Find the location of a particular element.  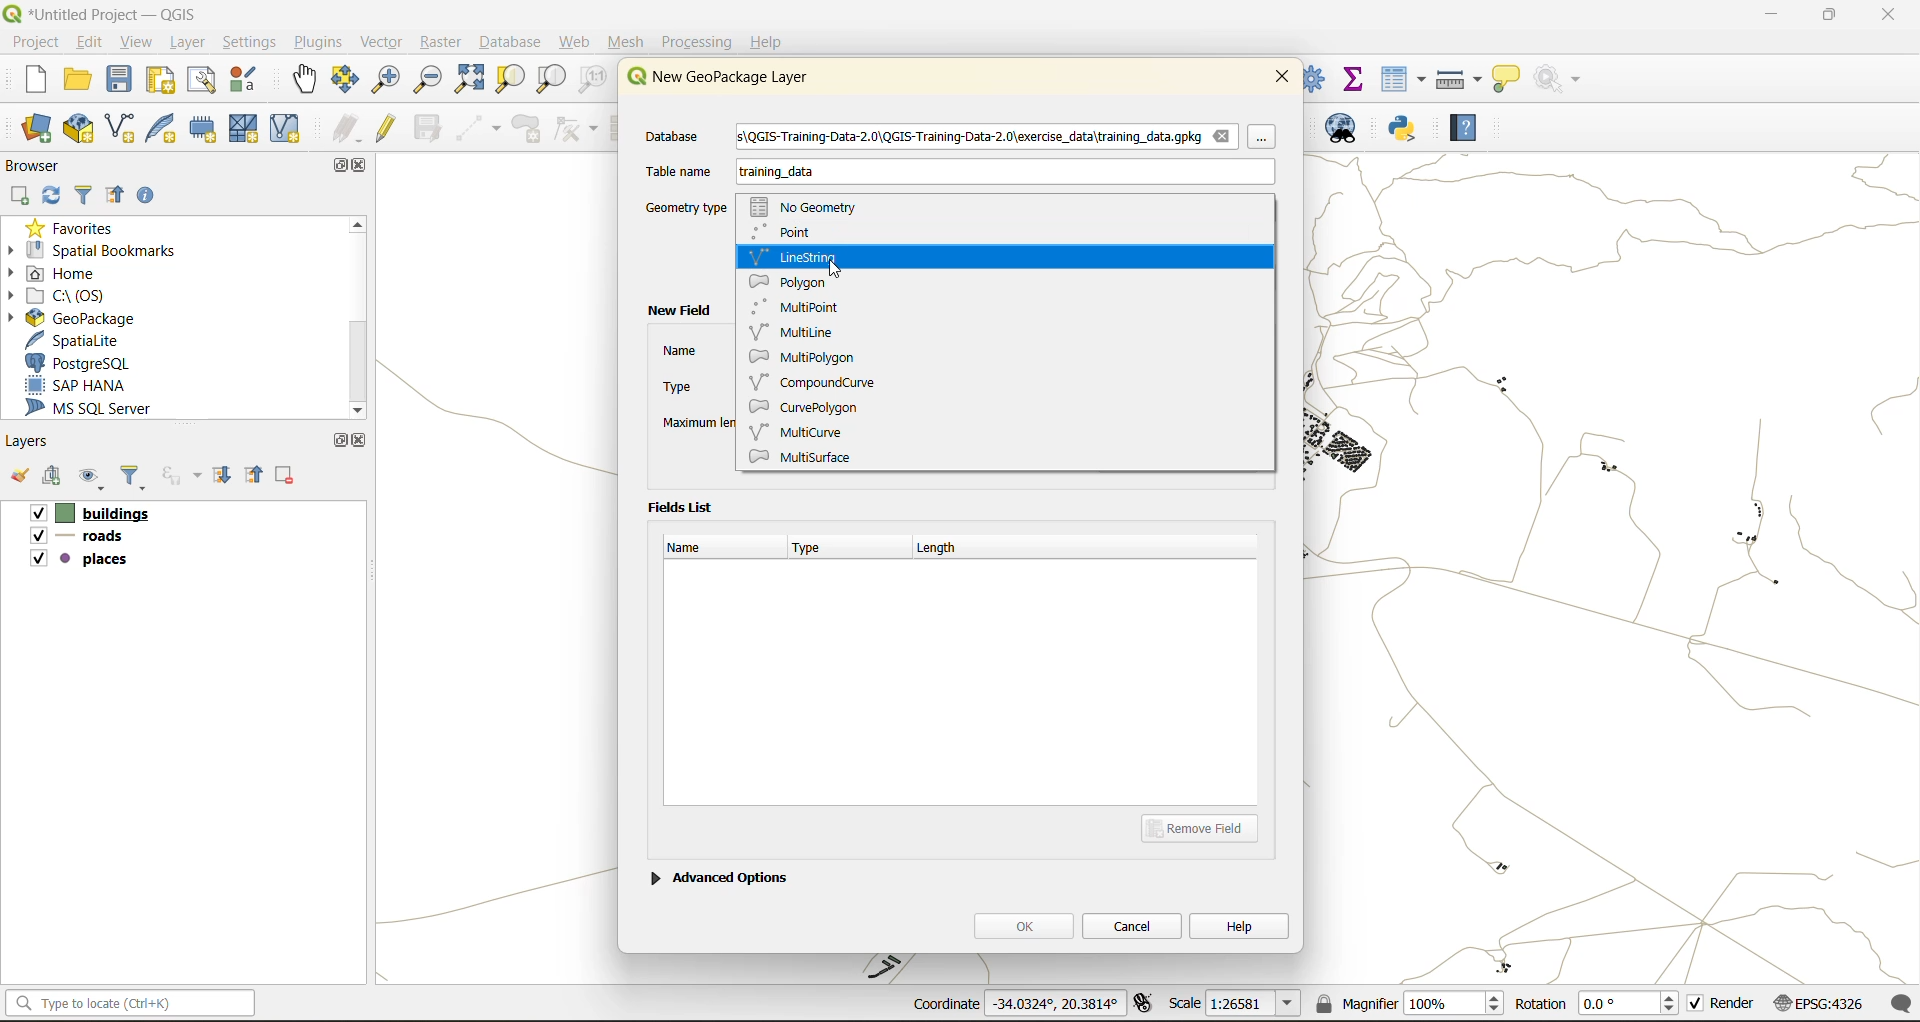

new geopackage  is located at coordinates (79, 130).